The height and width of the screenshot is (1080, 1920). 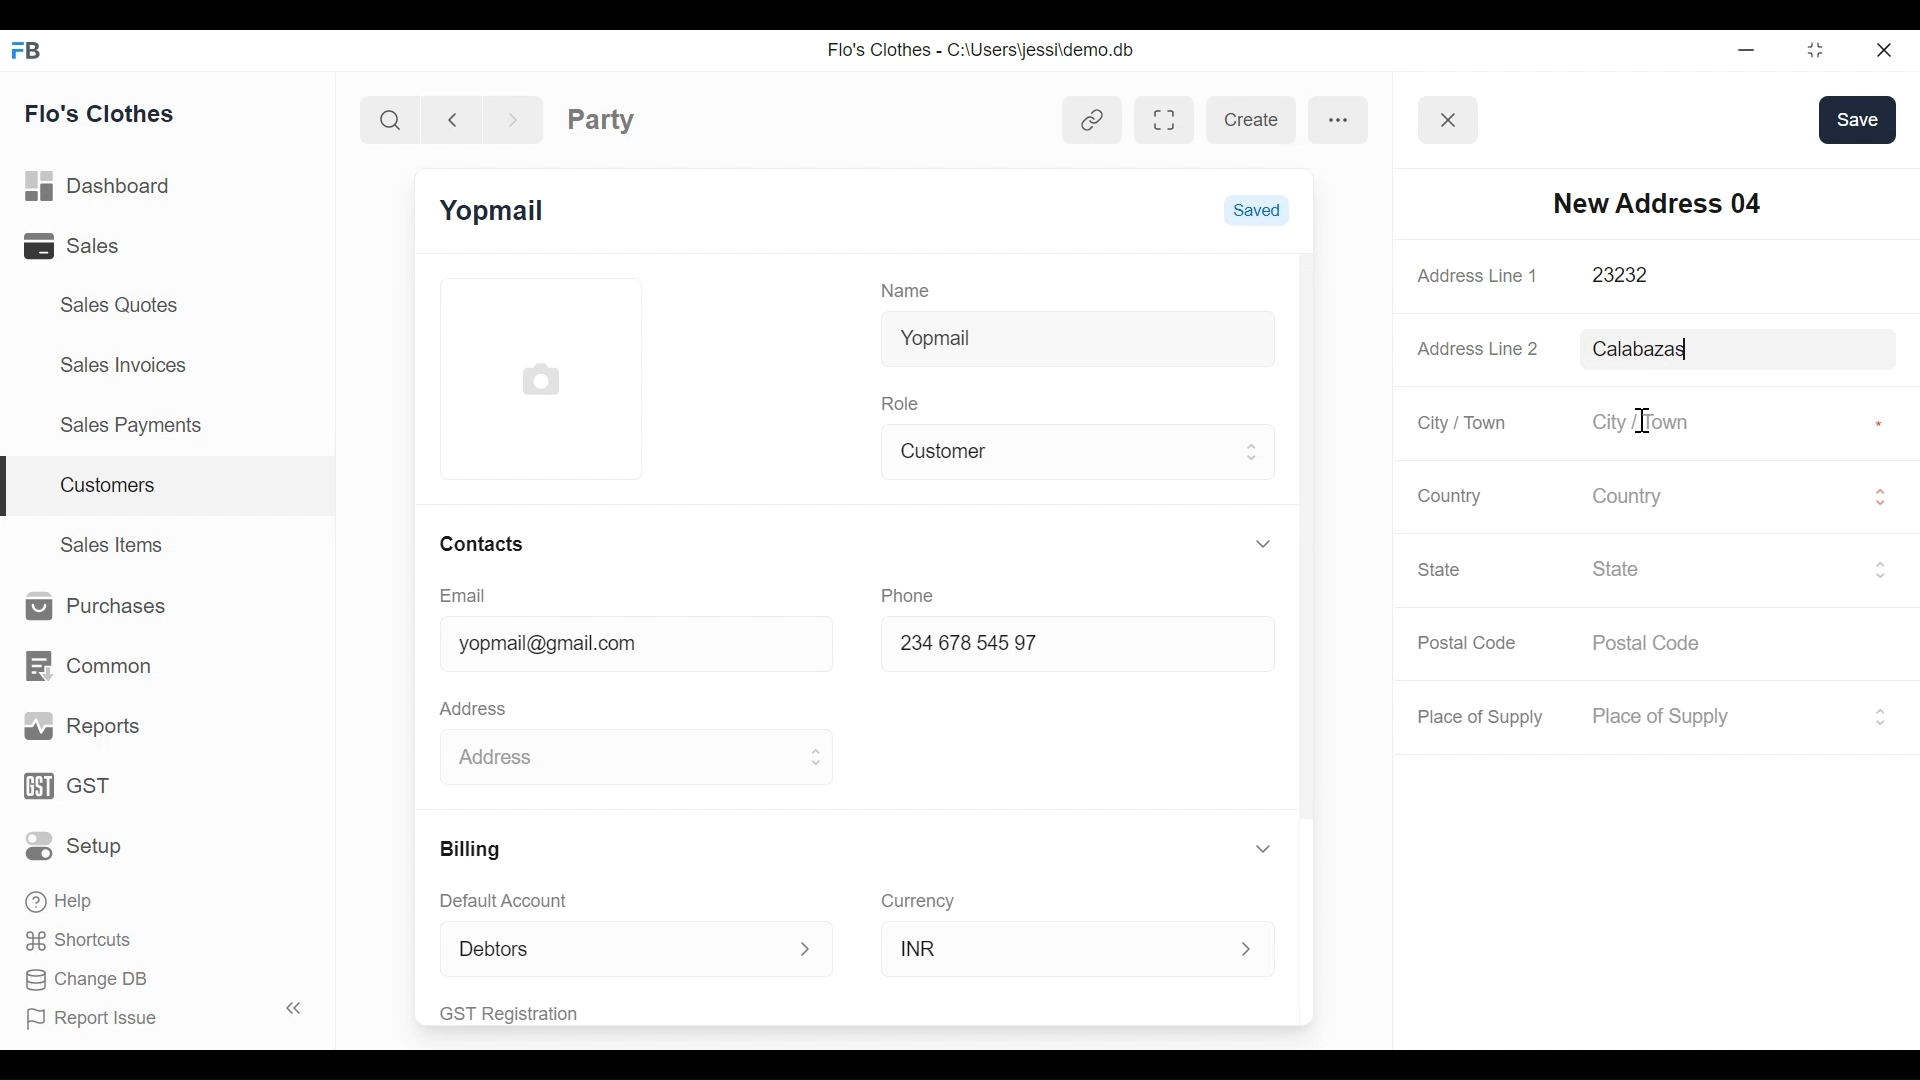 What do you see at coordinates (1744, 49) in the screenshot?
I see `minimize` at bounding box center [1744, 49].